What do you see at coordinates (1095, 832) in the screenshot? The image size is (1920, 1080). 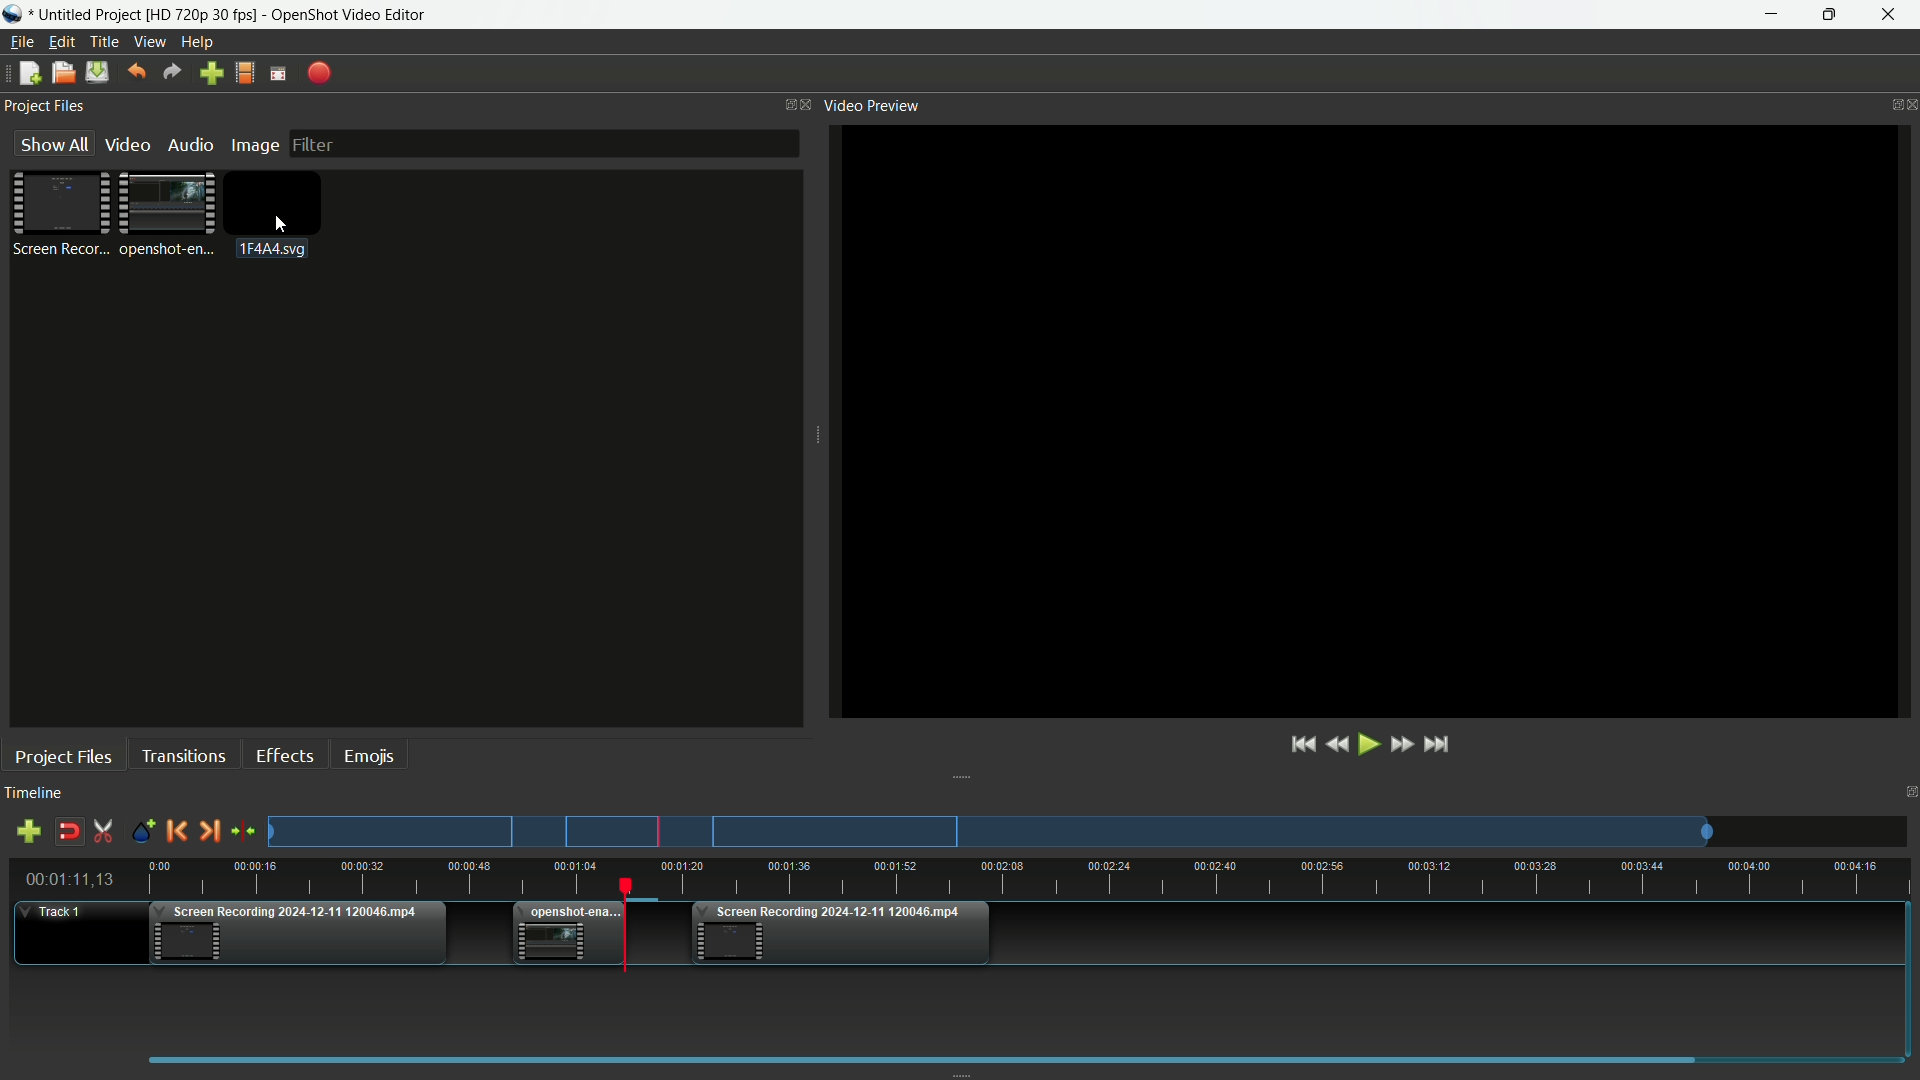 I see `Preview track one` at bounding box center [1095, 832].